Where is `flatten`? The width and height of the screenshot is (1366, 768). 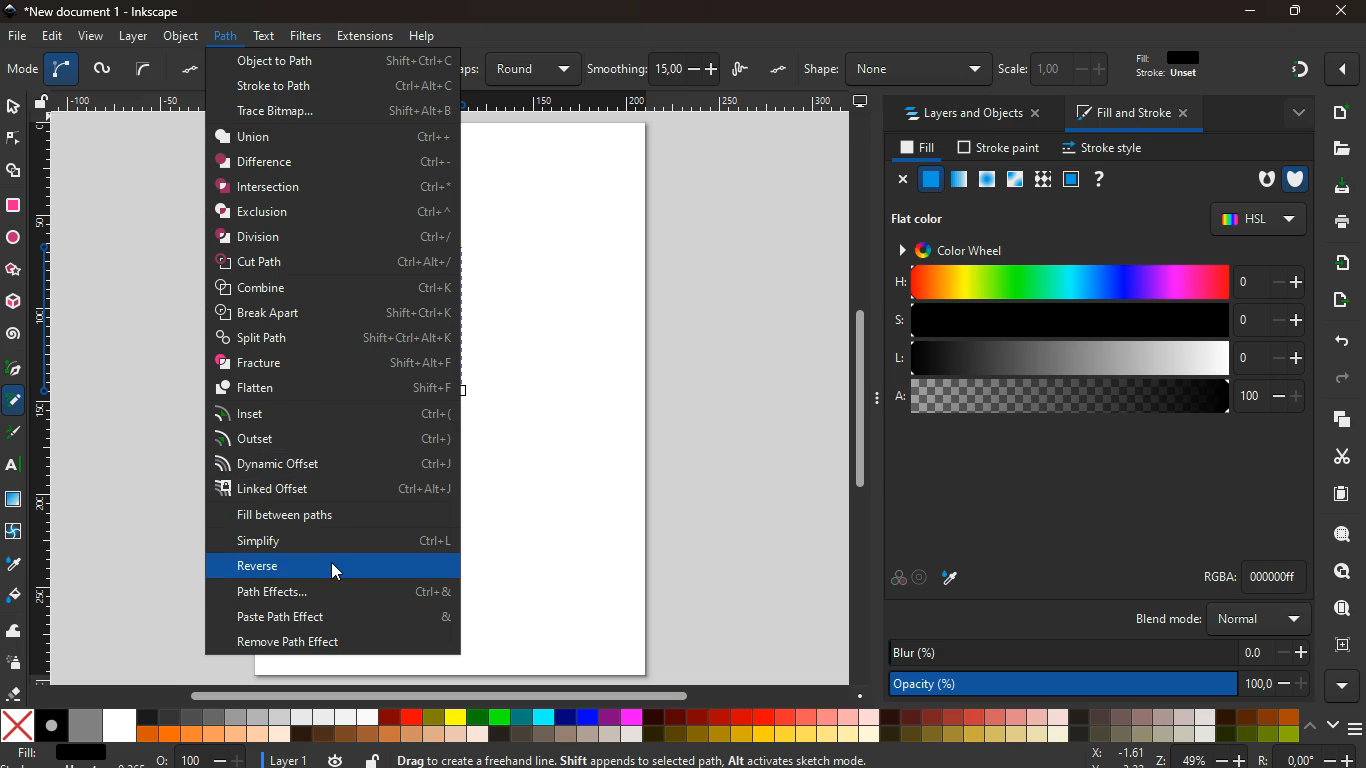 flatten is located at coordinates (335, 389).